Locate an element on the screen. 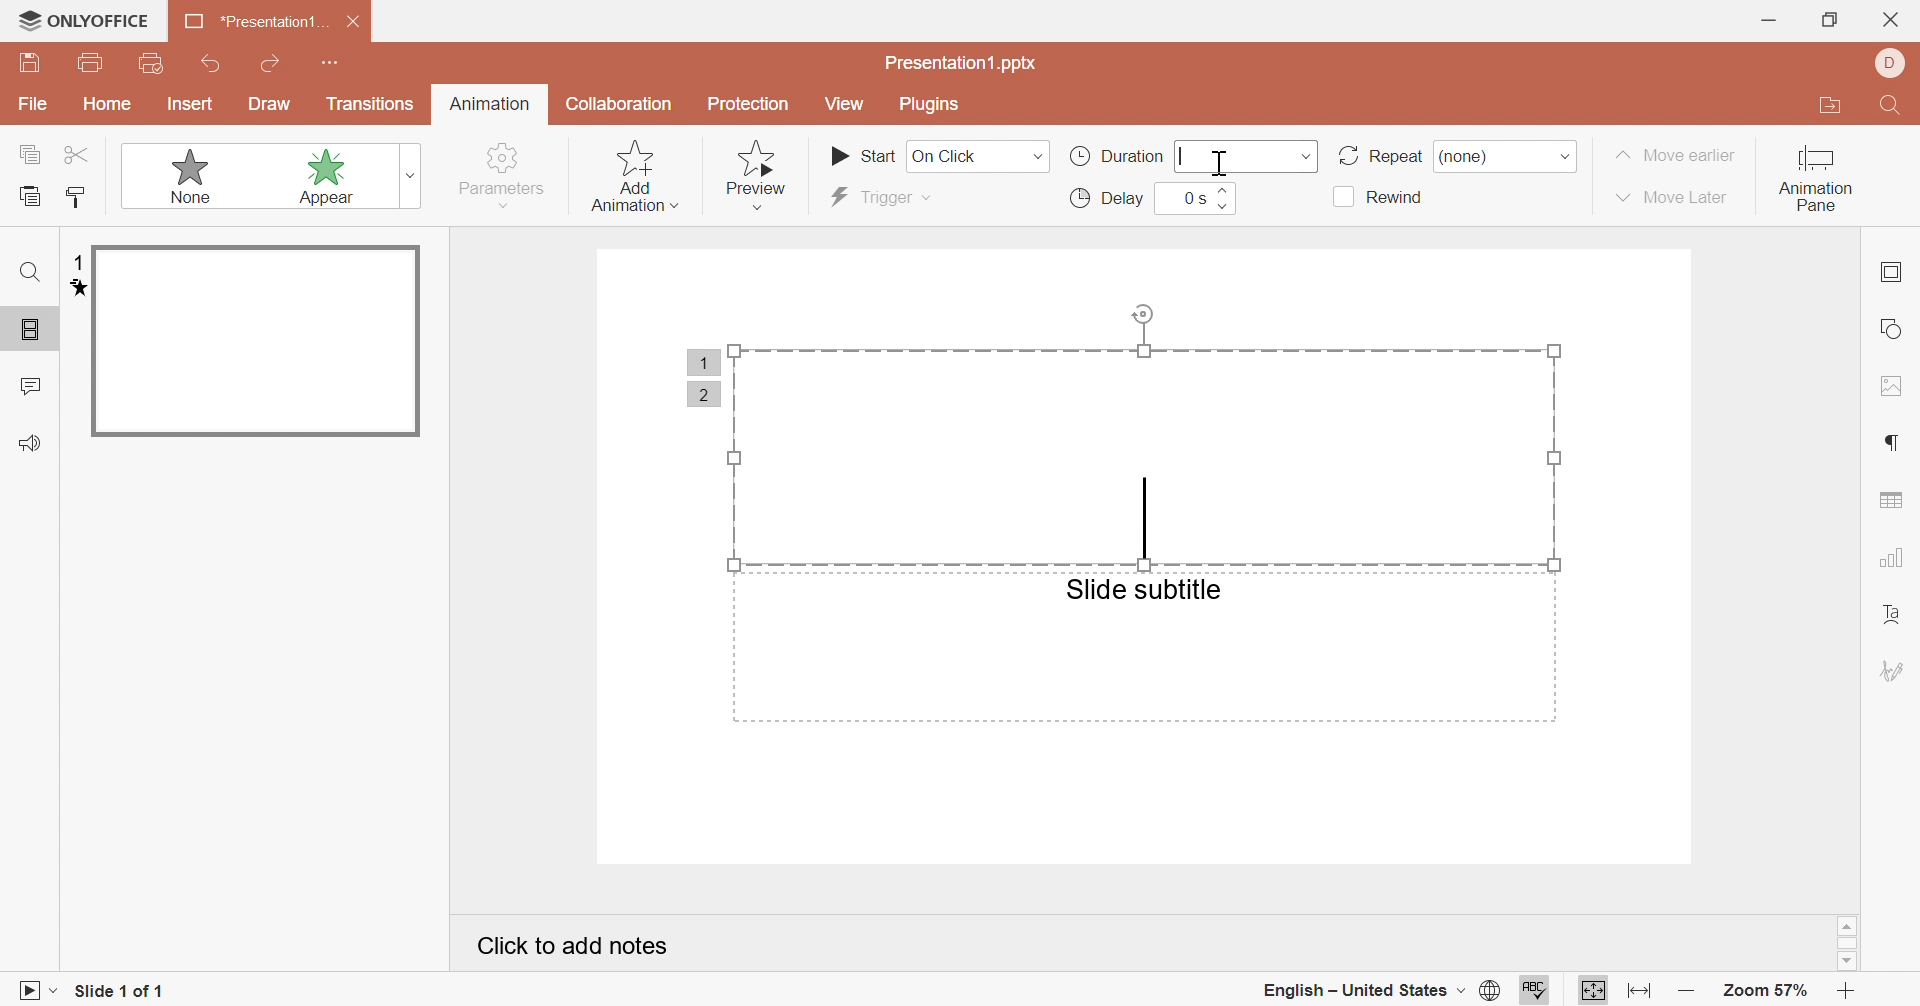  *presentation1... is located at coordinates (253, 21).